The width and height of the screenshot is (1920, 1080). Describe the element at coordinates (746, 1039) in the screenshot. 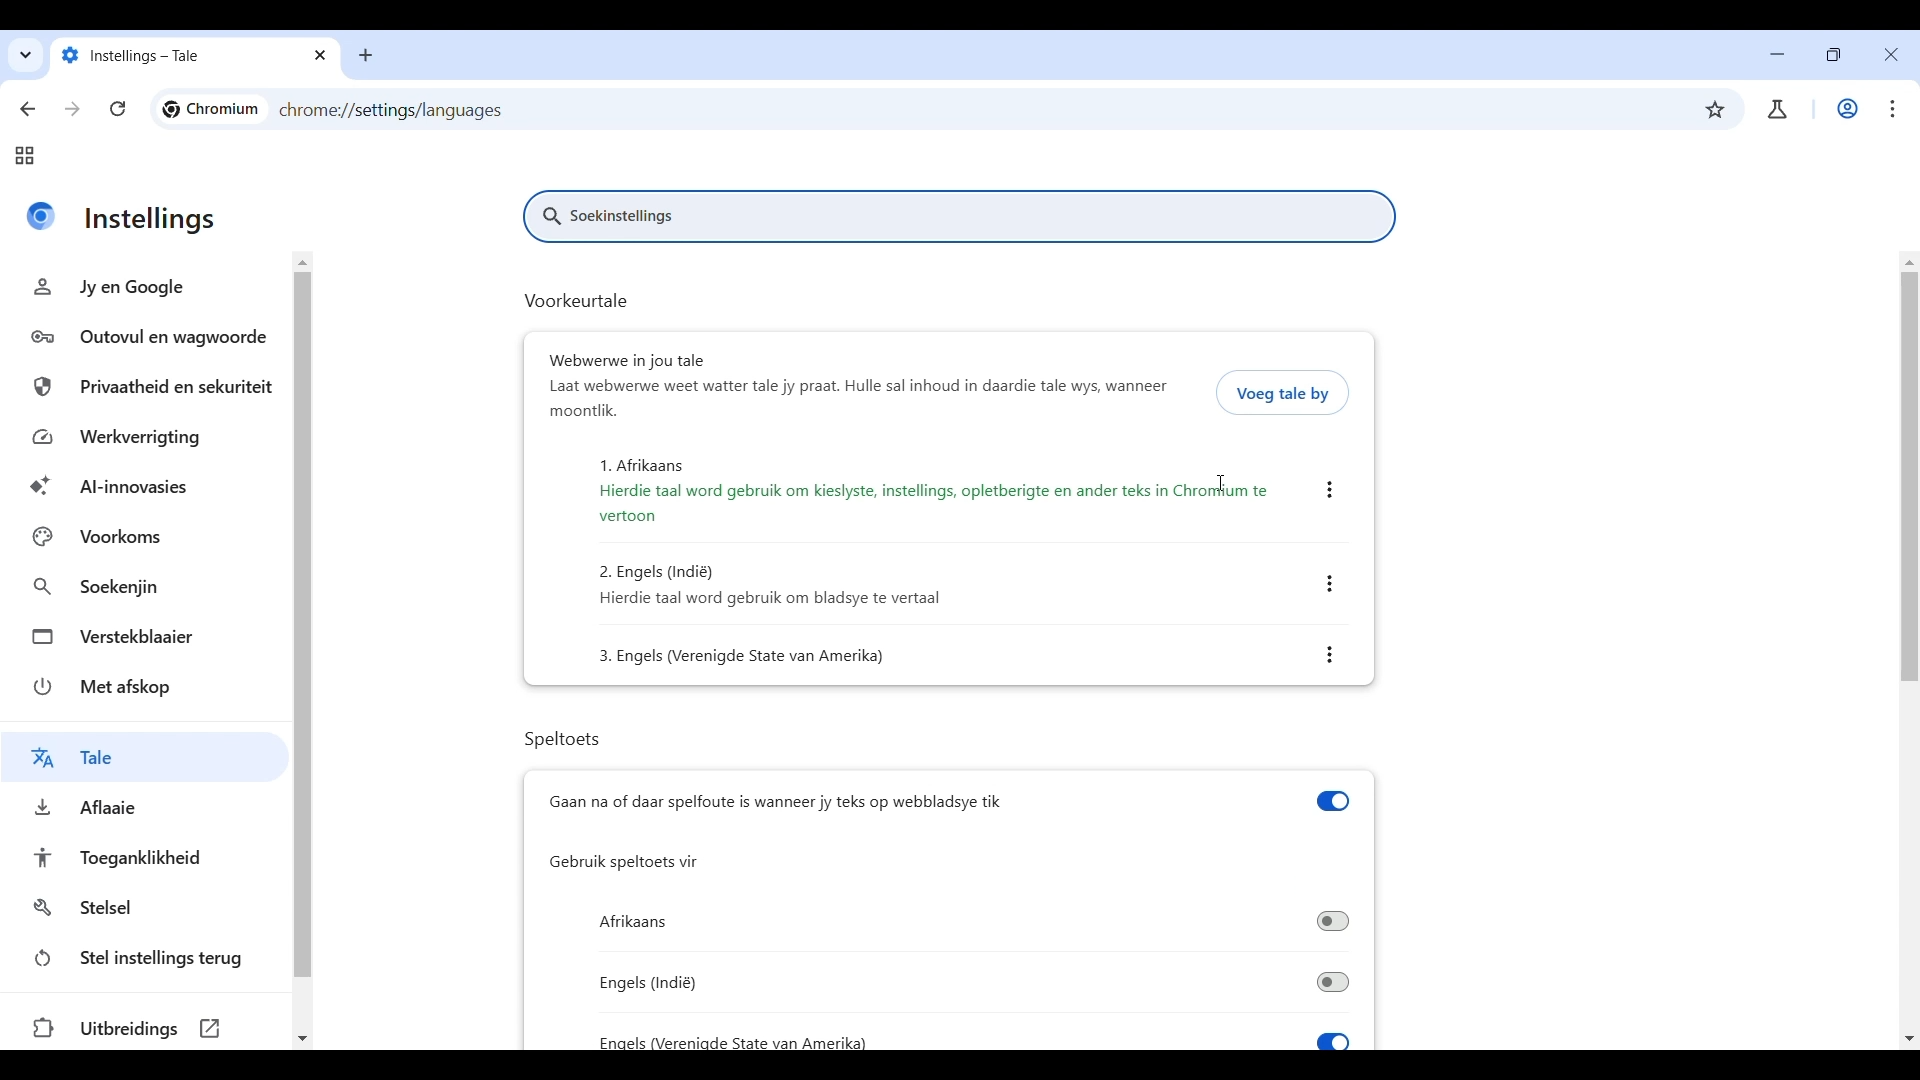

I see `Enaels (Vereniade State van Amerika)` at that location.